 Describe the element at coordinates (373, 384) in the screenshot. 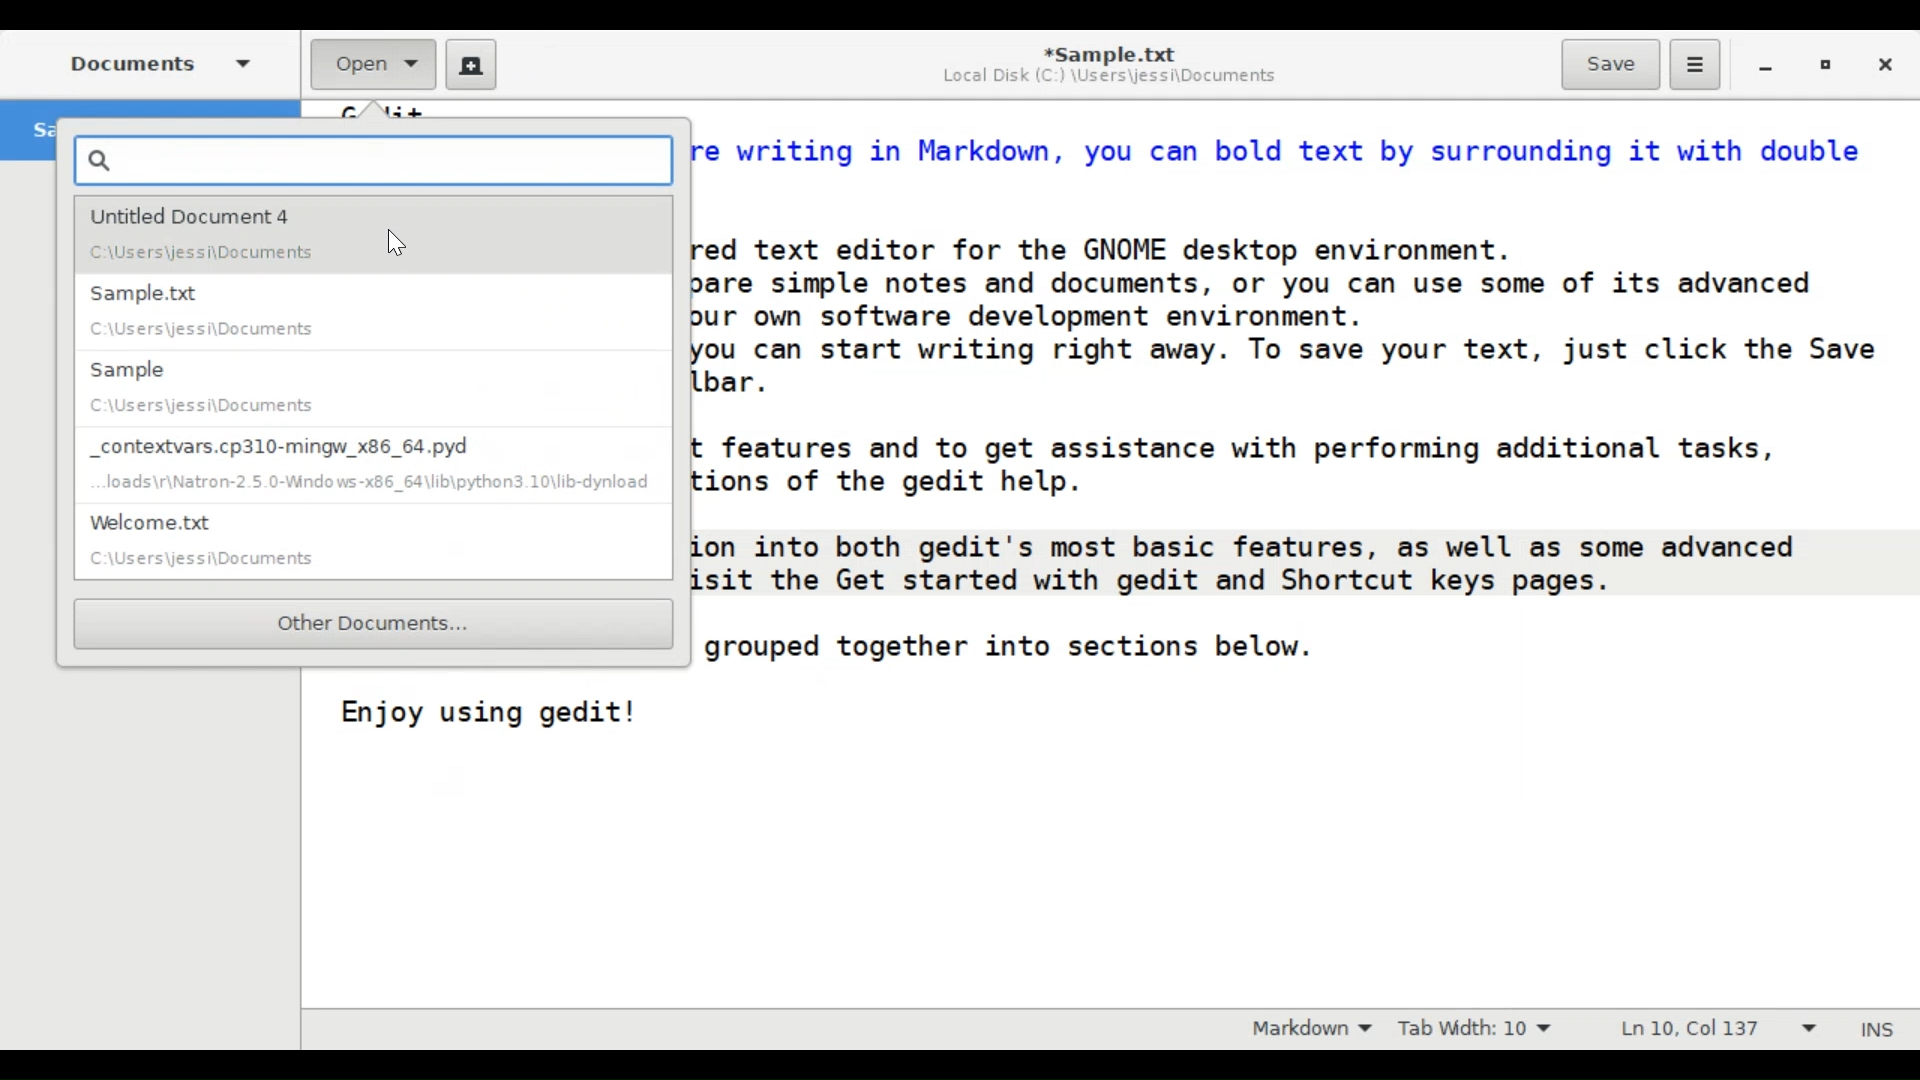

I see `Sample` at that location.